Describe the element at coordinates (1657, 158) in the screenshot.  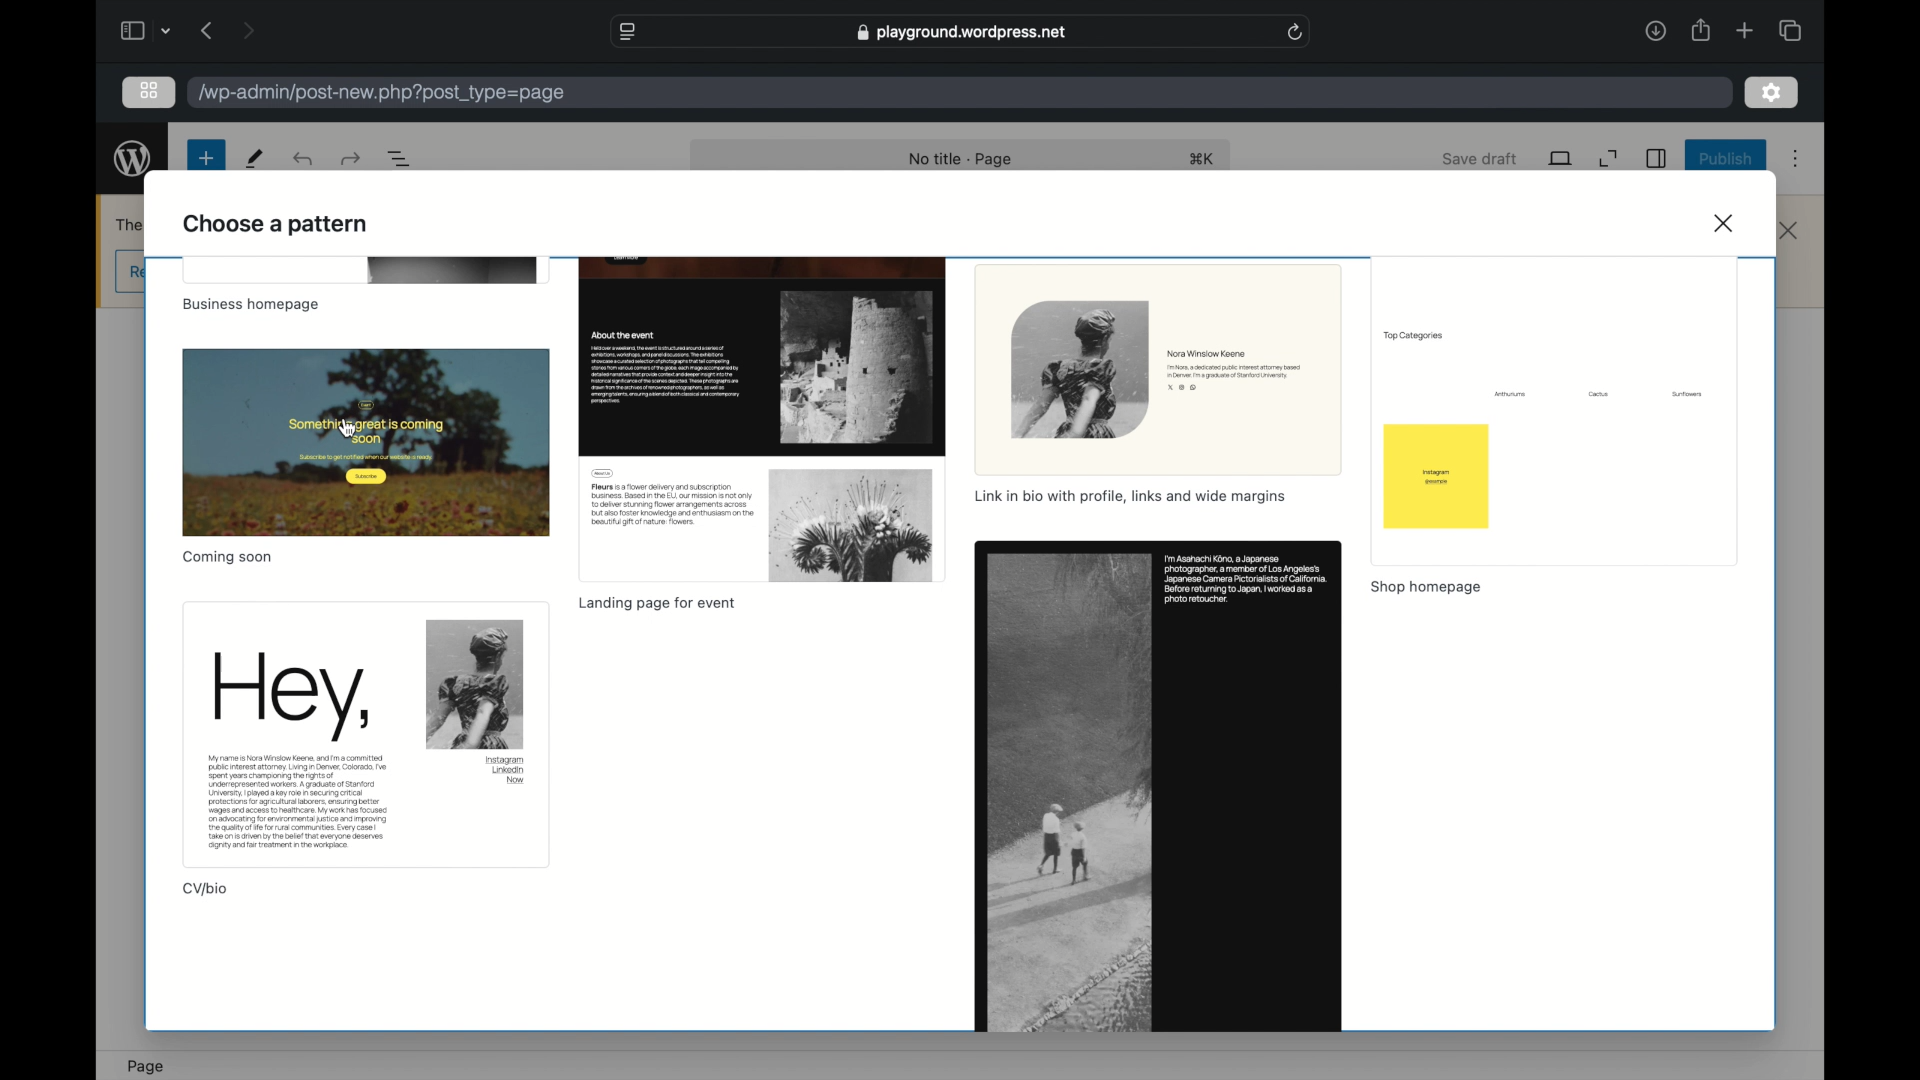
I see `sidebar` at that location.